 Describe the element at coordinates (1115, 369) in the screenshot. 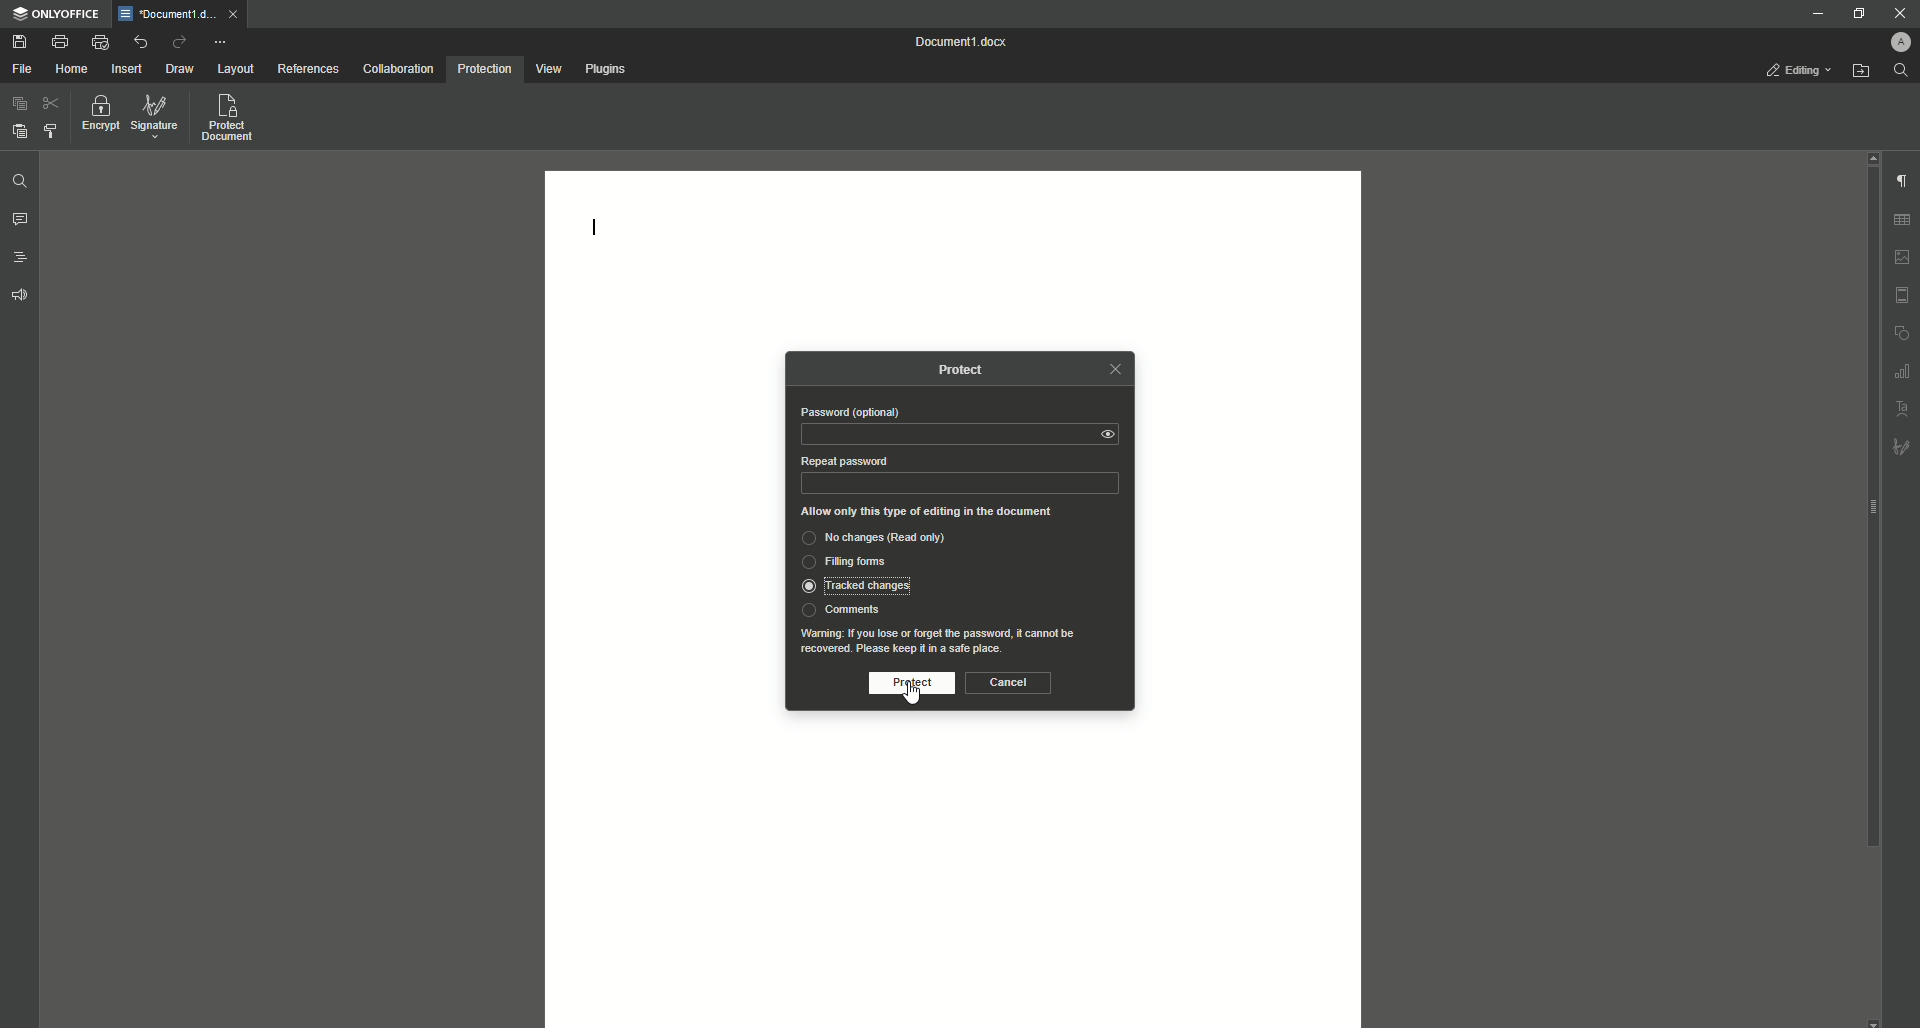

I see `Close` at that location.